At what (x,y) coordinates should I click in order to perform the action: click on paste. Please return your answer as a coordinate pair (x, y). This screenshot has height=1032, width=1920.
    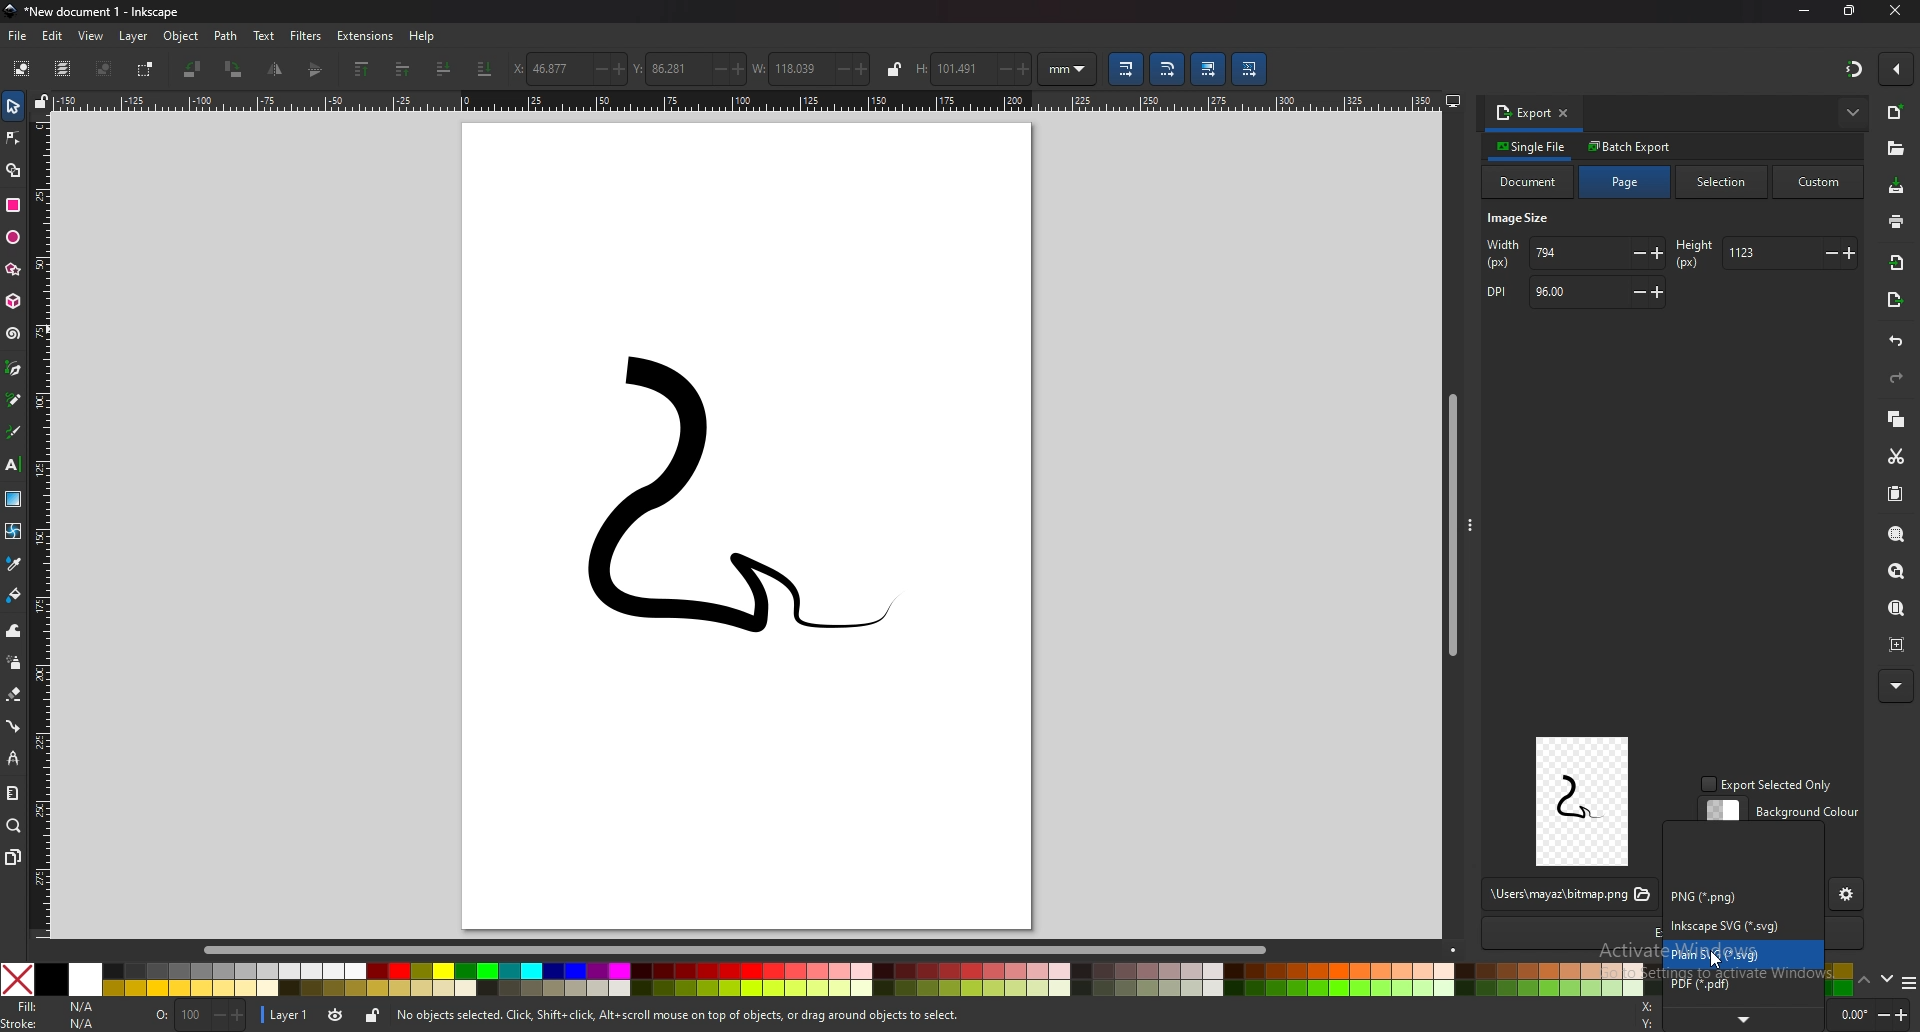
    Looking at the image, I should click on (1897, 495).